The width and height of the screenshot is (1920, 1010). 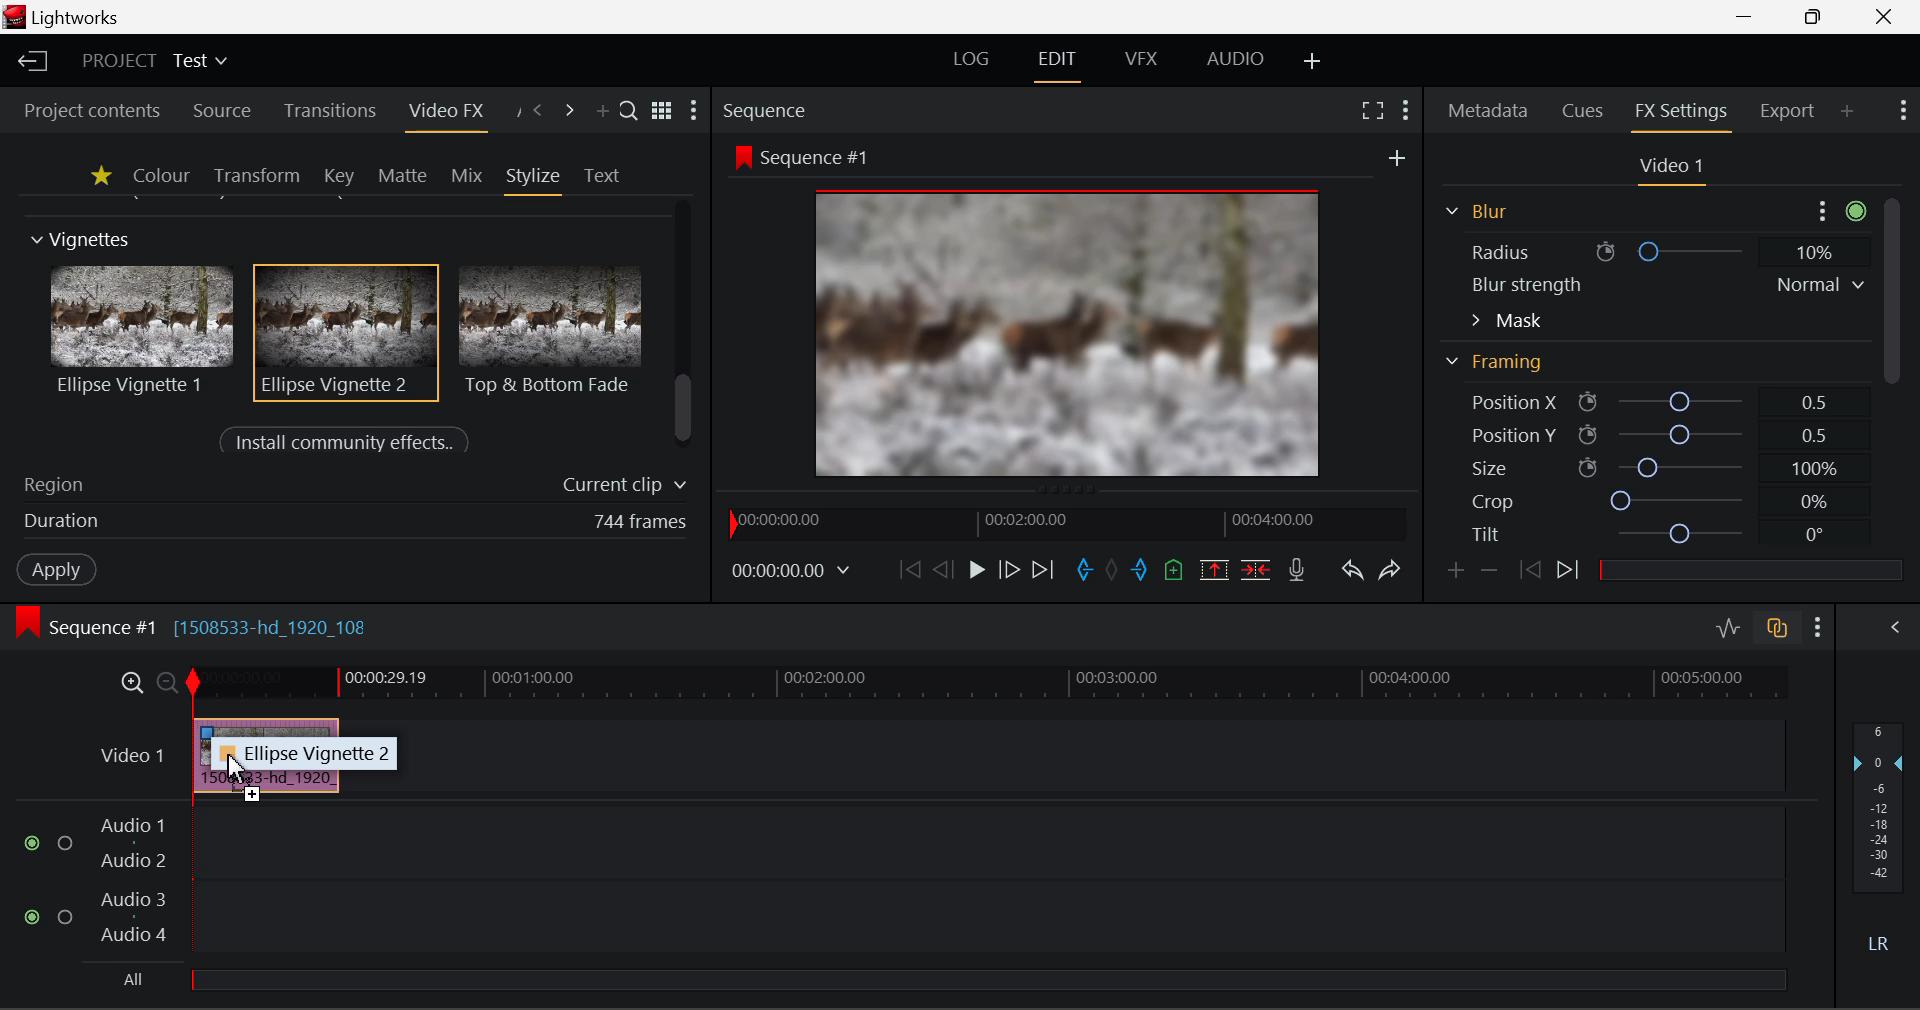 What do you see at coordinates (1486, 112) in the screenshot?
I see `Metadata Panel` at bounding box center [1486, 112].